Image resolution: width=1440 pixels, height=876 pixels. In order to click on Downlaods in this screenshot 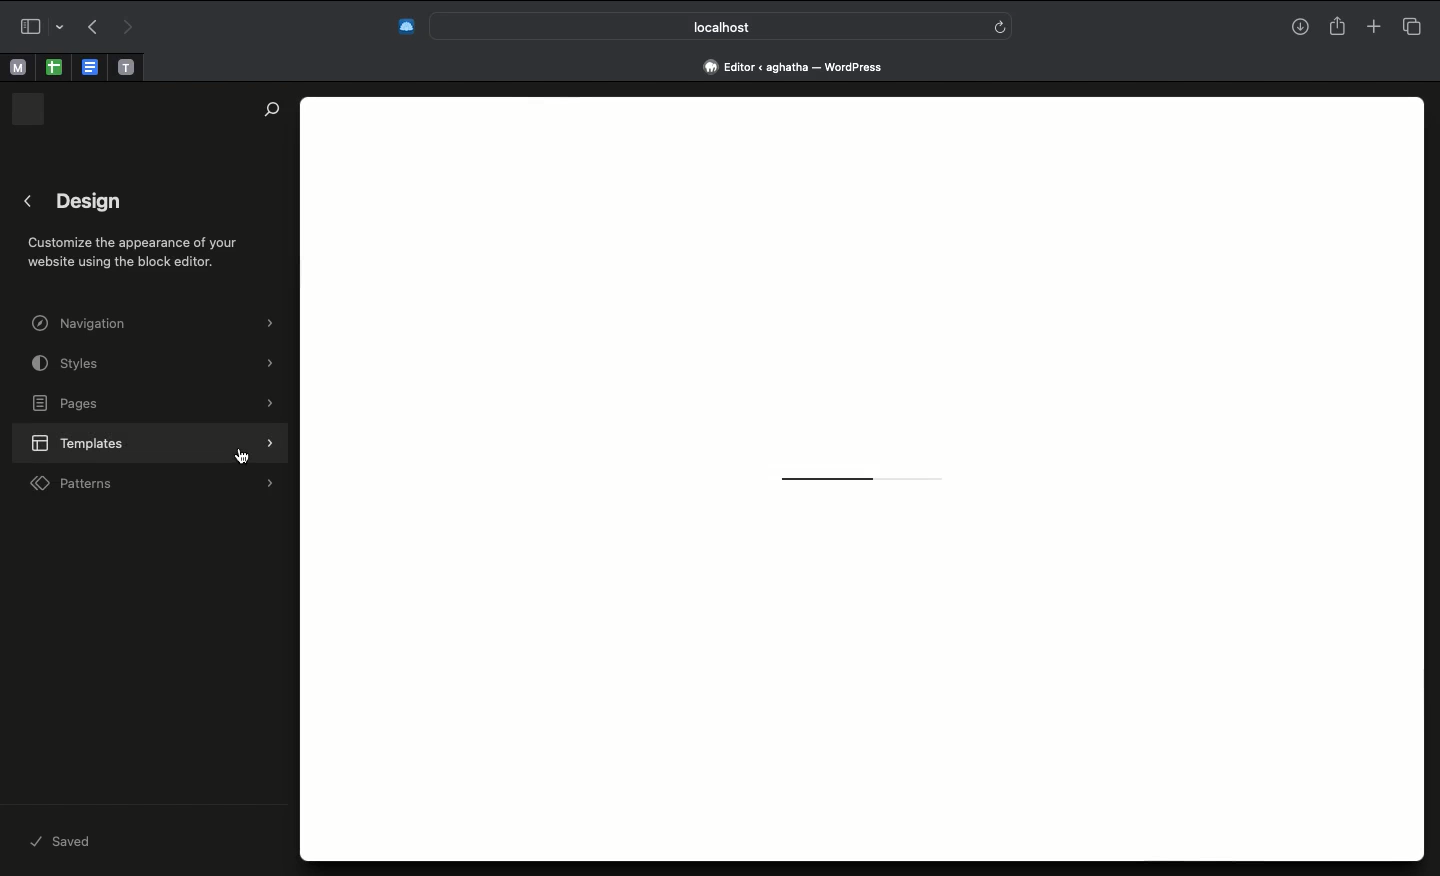, I will do `click(1300, 29)`.